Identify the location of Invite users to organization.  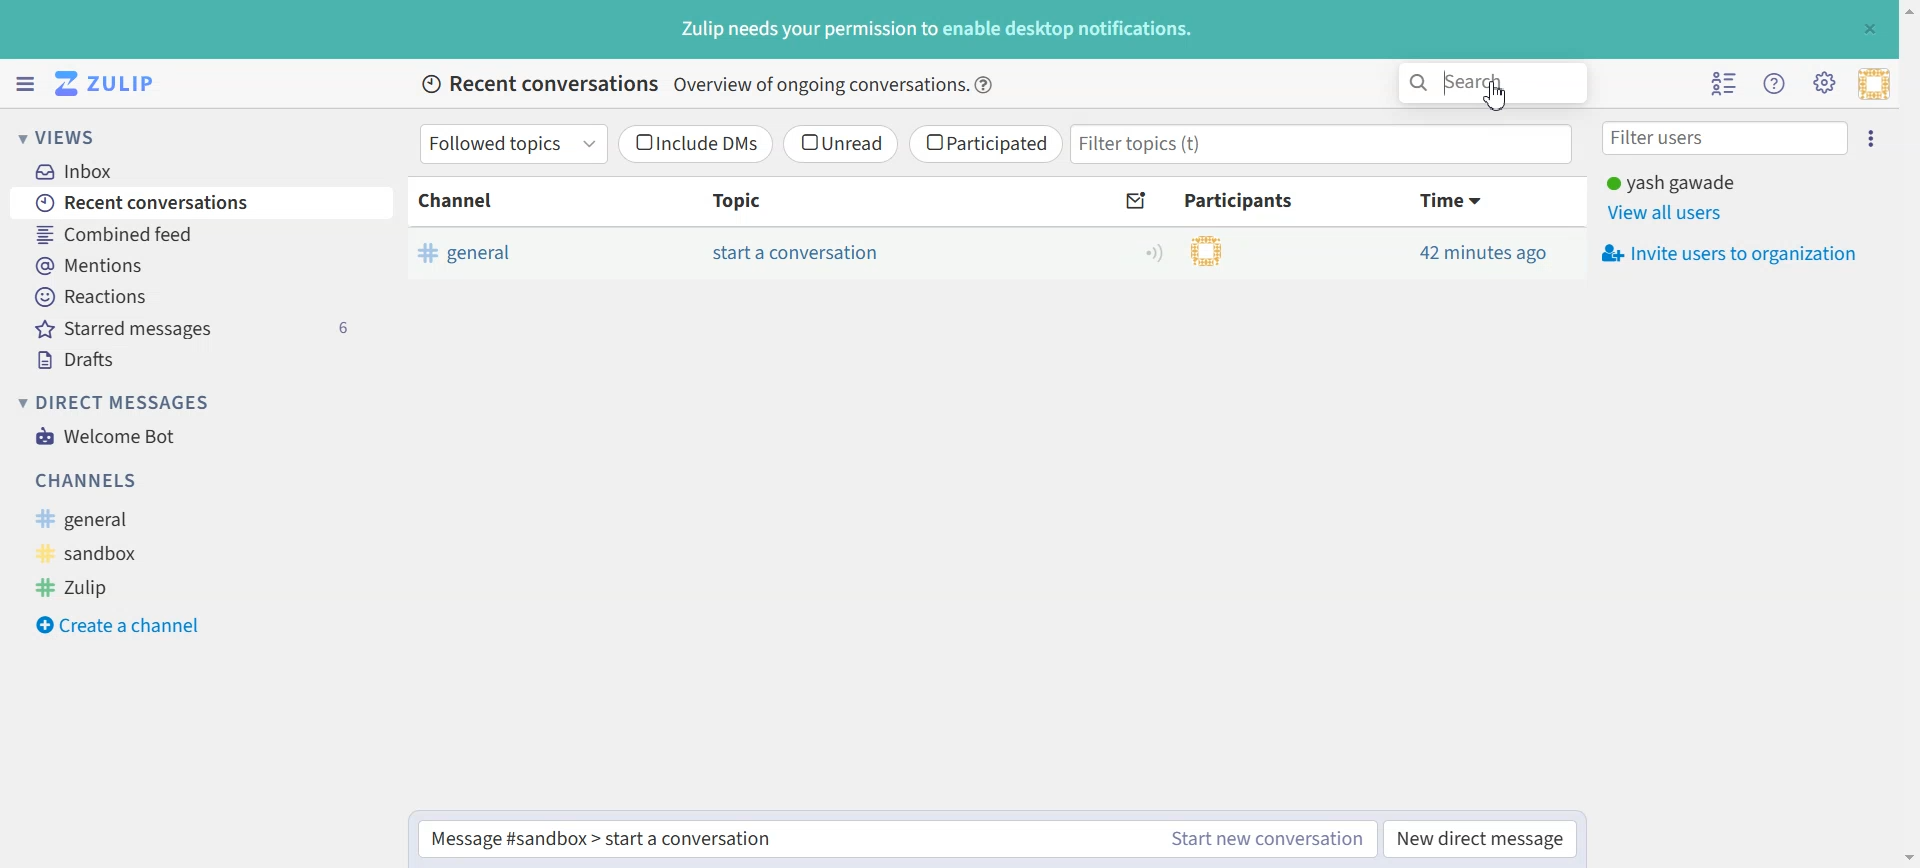
(1727, 253).